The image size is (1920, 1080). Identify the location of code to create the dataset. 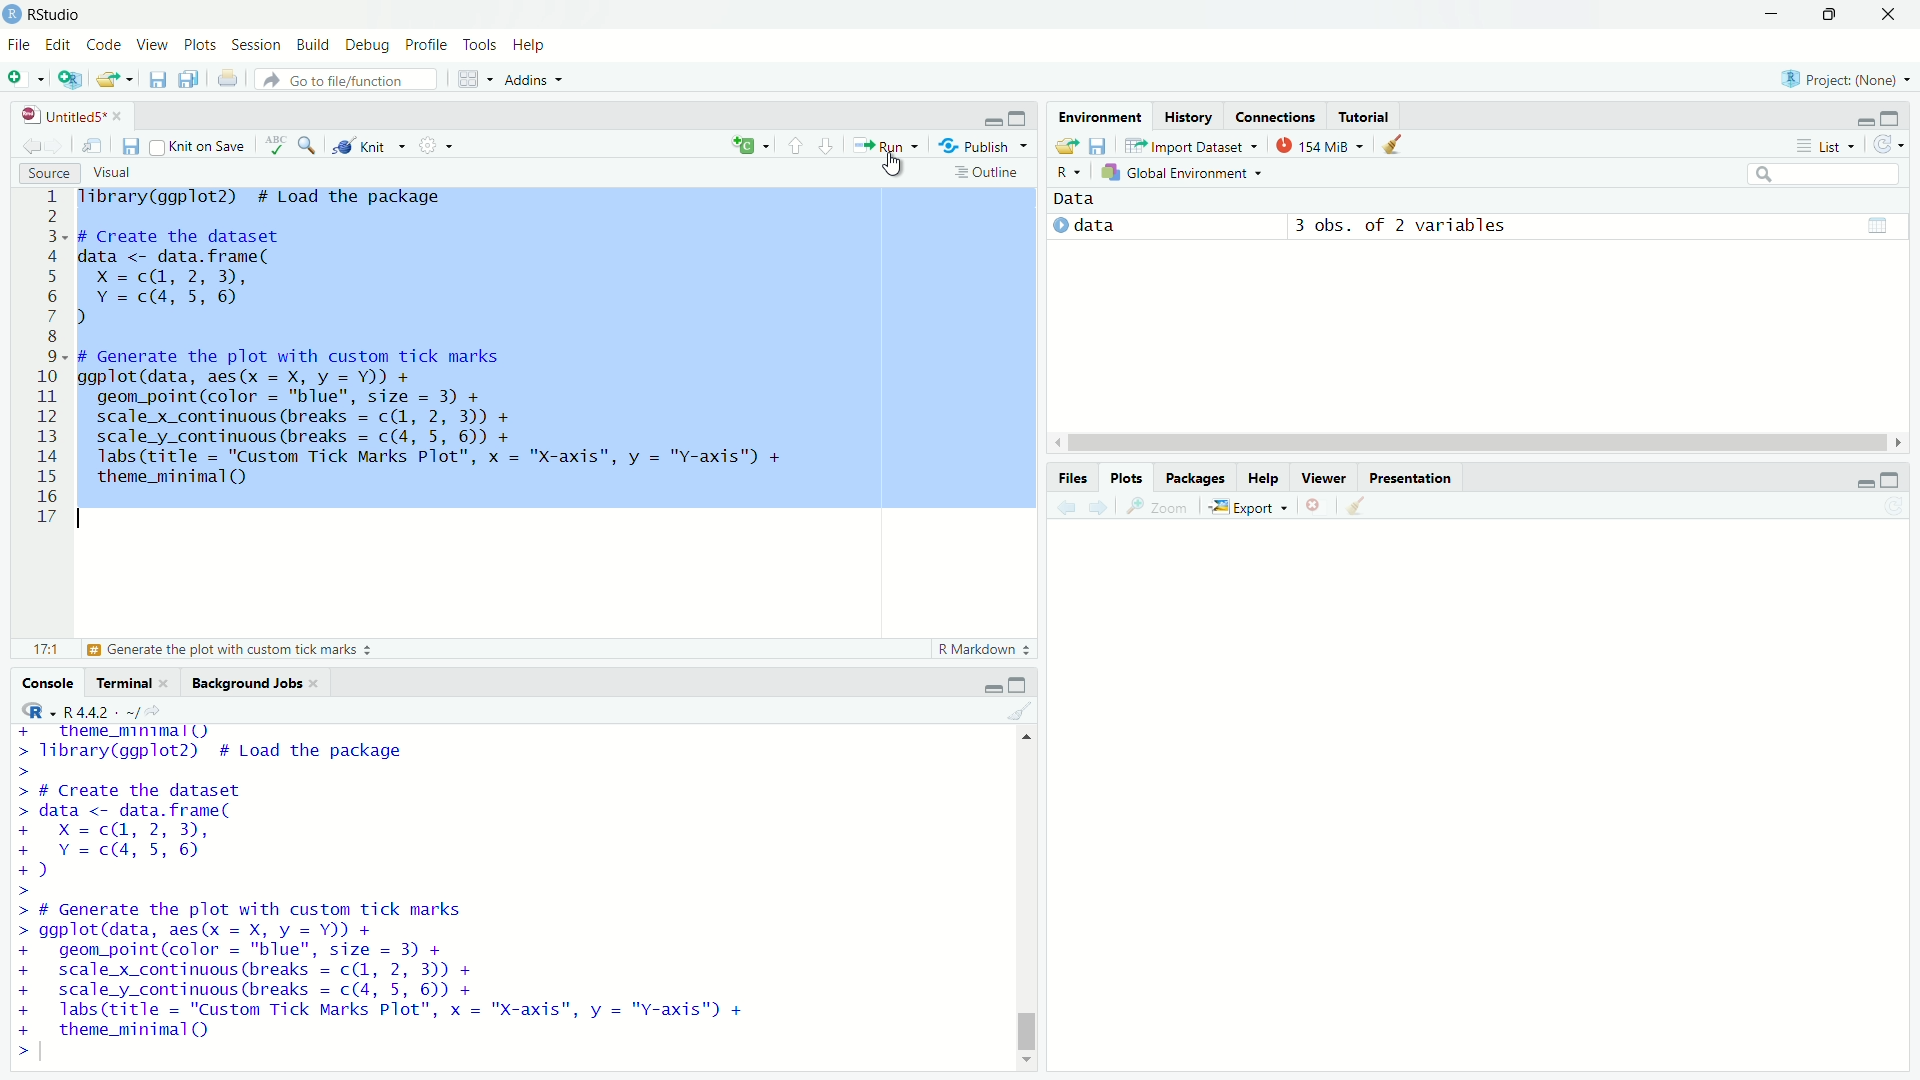
(251, 276).